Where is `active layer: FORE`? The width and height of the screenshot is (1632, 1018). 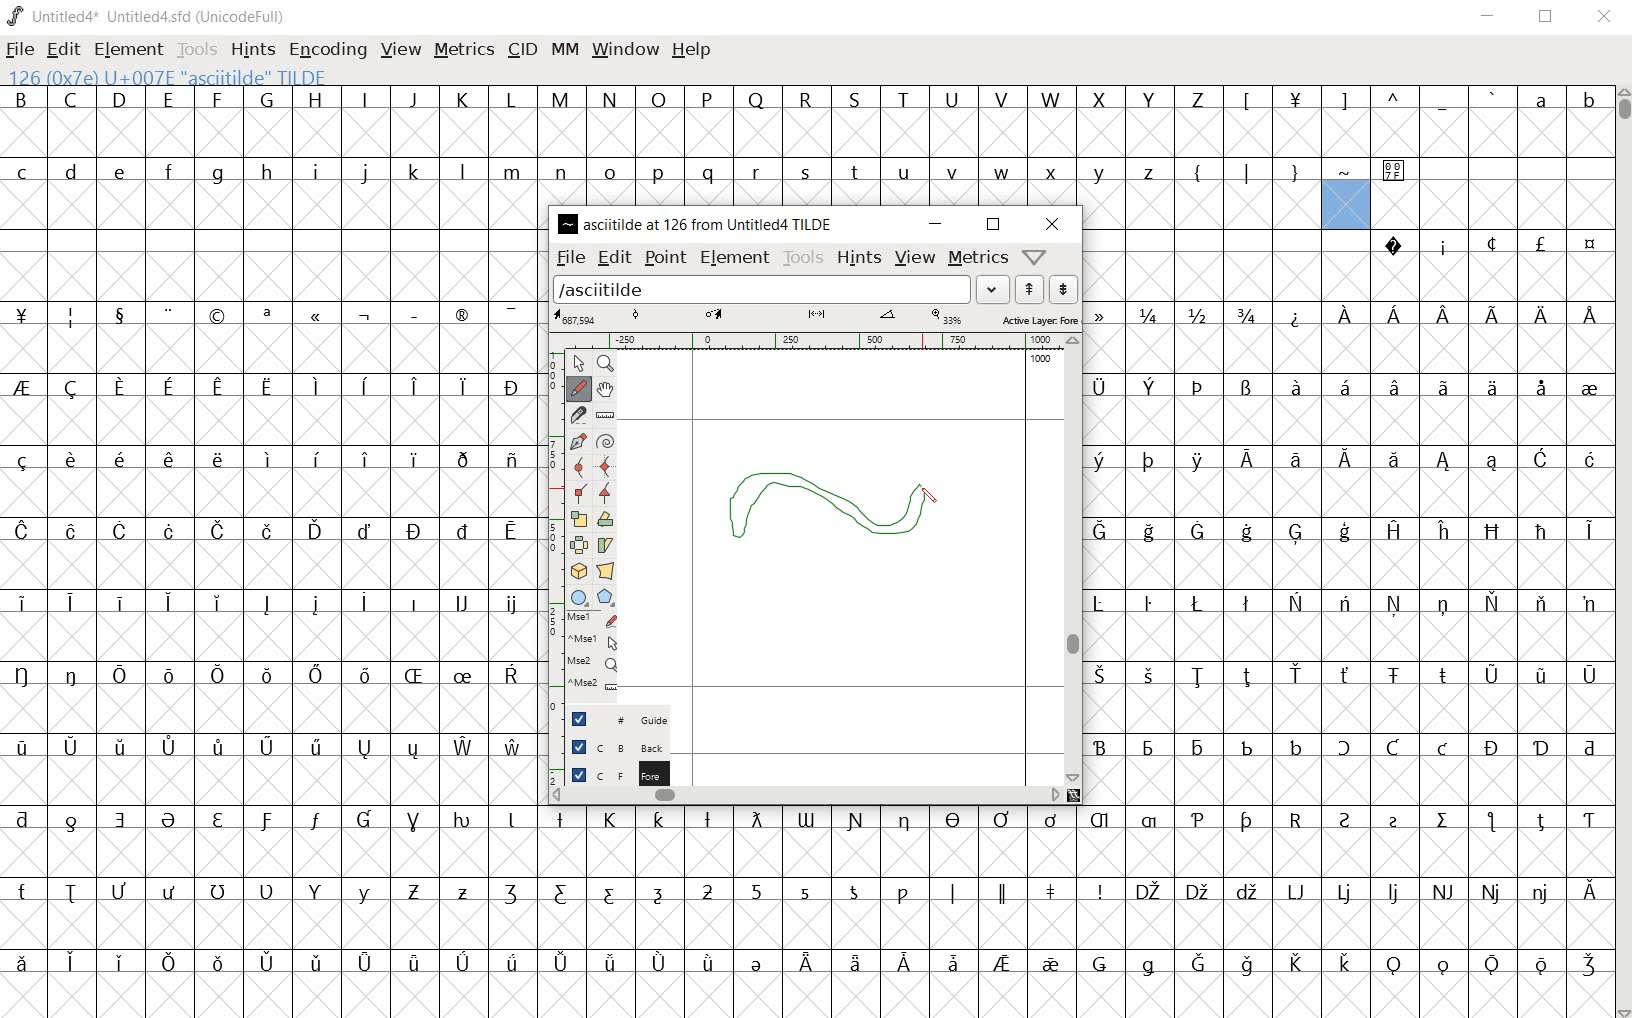
active layer: FORE is located at coordinates (814, 318).